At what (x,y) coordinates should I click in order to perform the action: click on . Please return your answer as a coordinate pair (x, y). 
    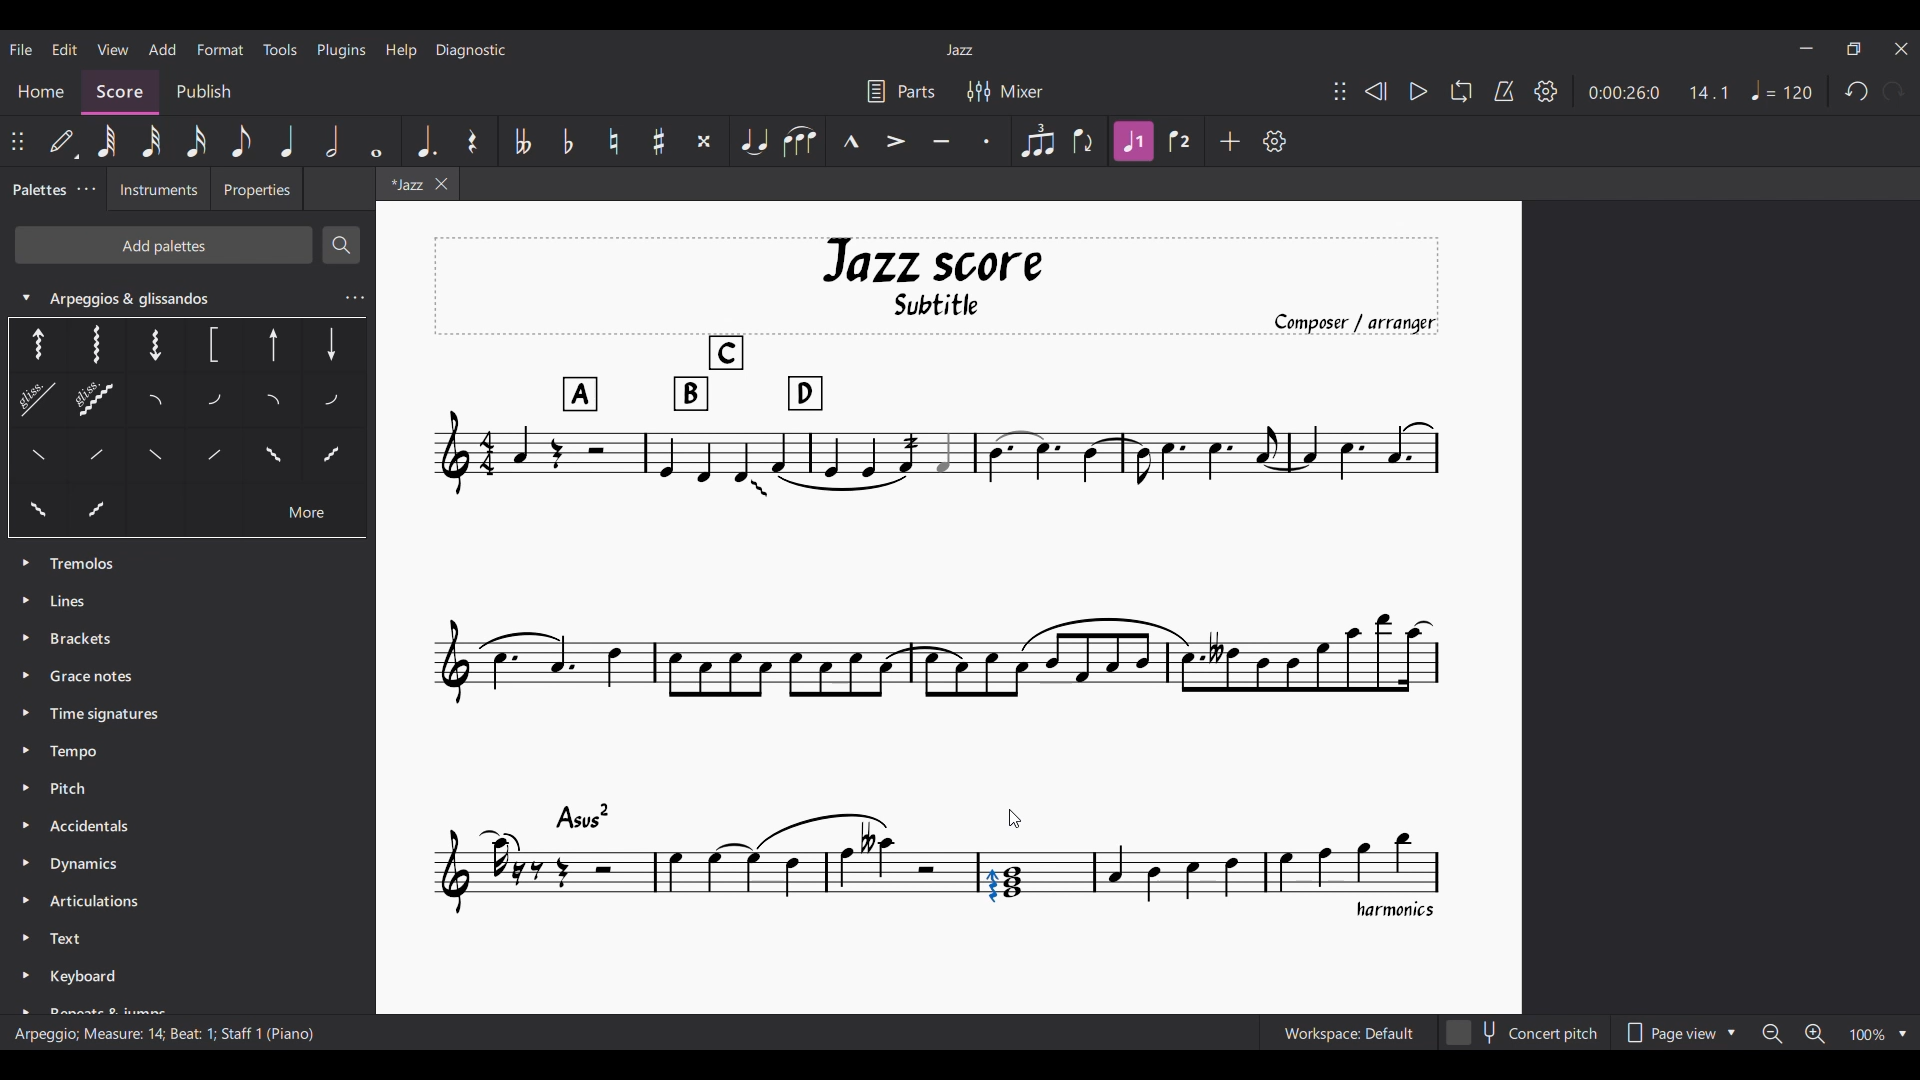
    Looking at the image, I should click on (95, 397).